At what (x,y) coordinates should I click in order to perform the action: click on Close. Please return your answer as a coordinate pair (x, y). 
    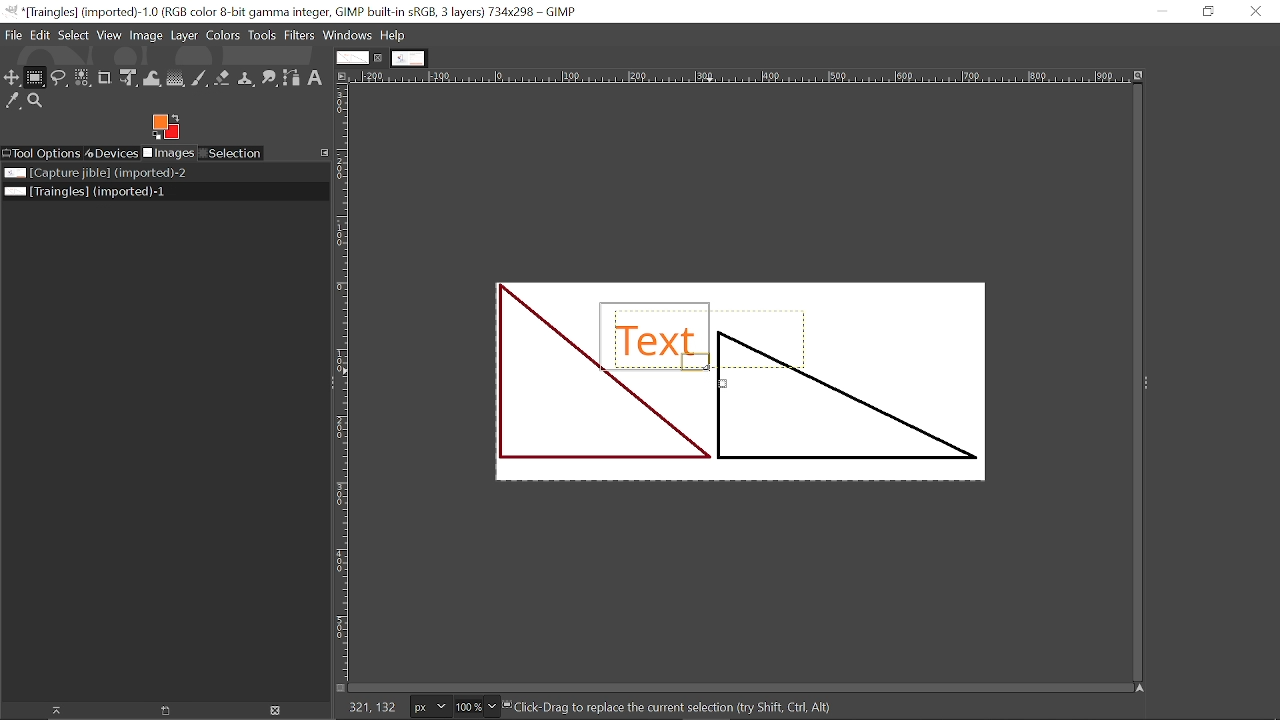
    Looking at the image, I should click on (1254, 14).